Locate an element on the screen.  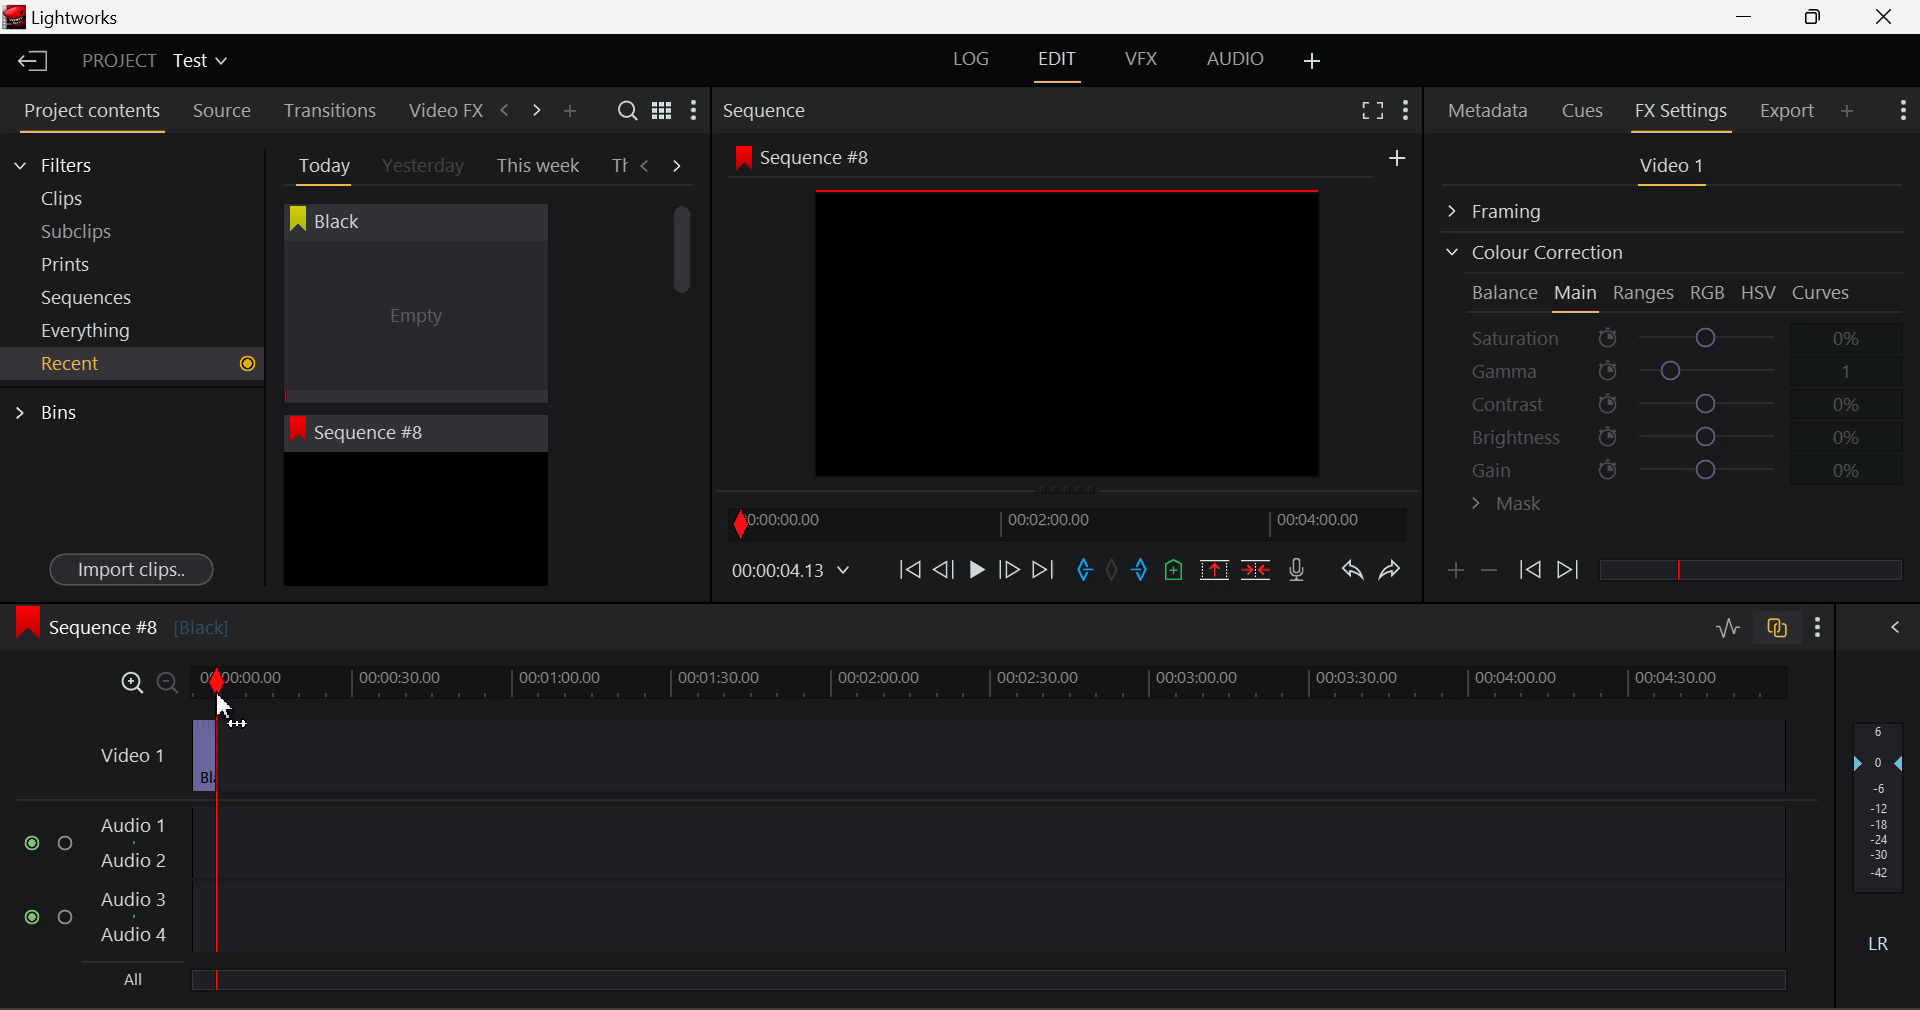
Add Panel is located at coordinates (569, 112).